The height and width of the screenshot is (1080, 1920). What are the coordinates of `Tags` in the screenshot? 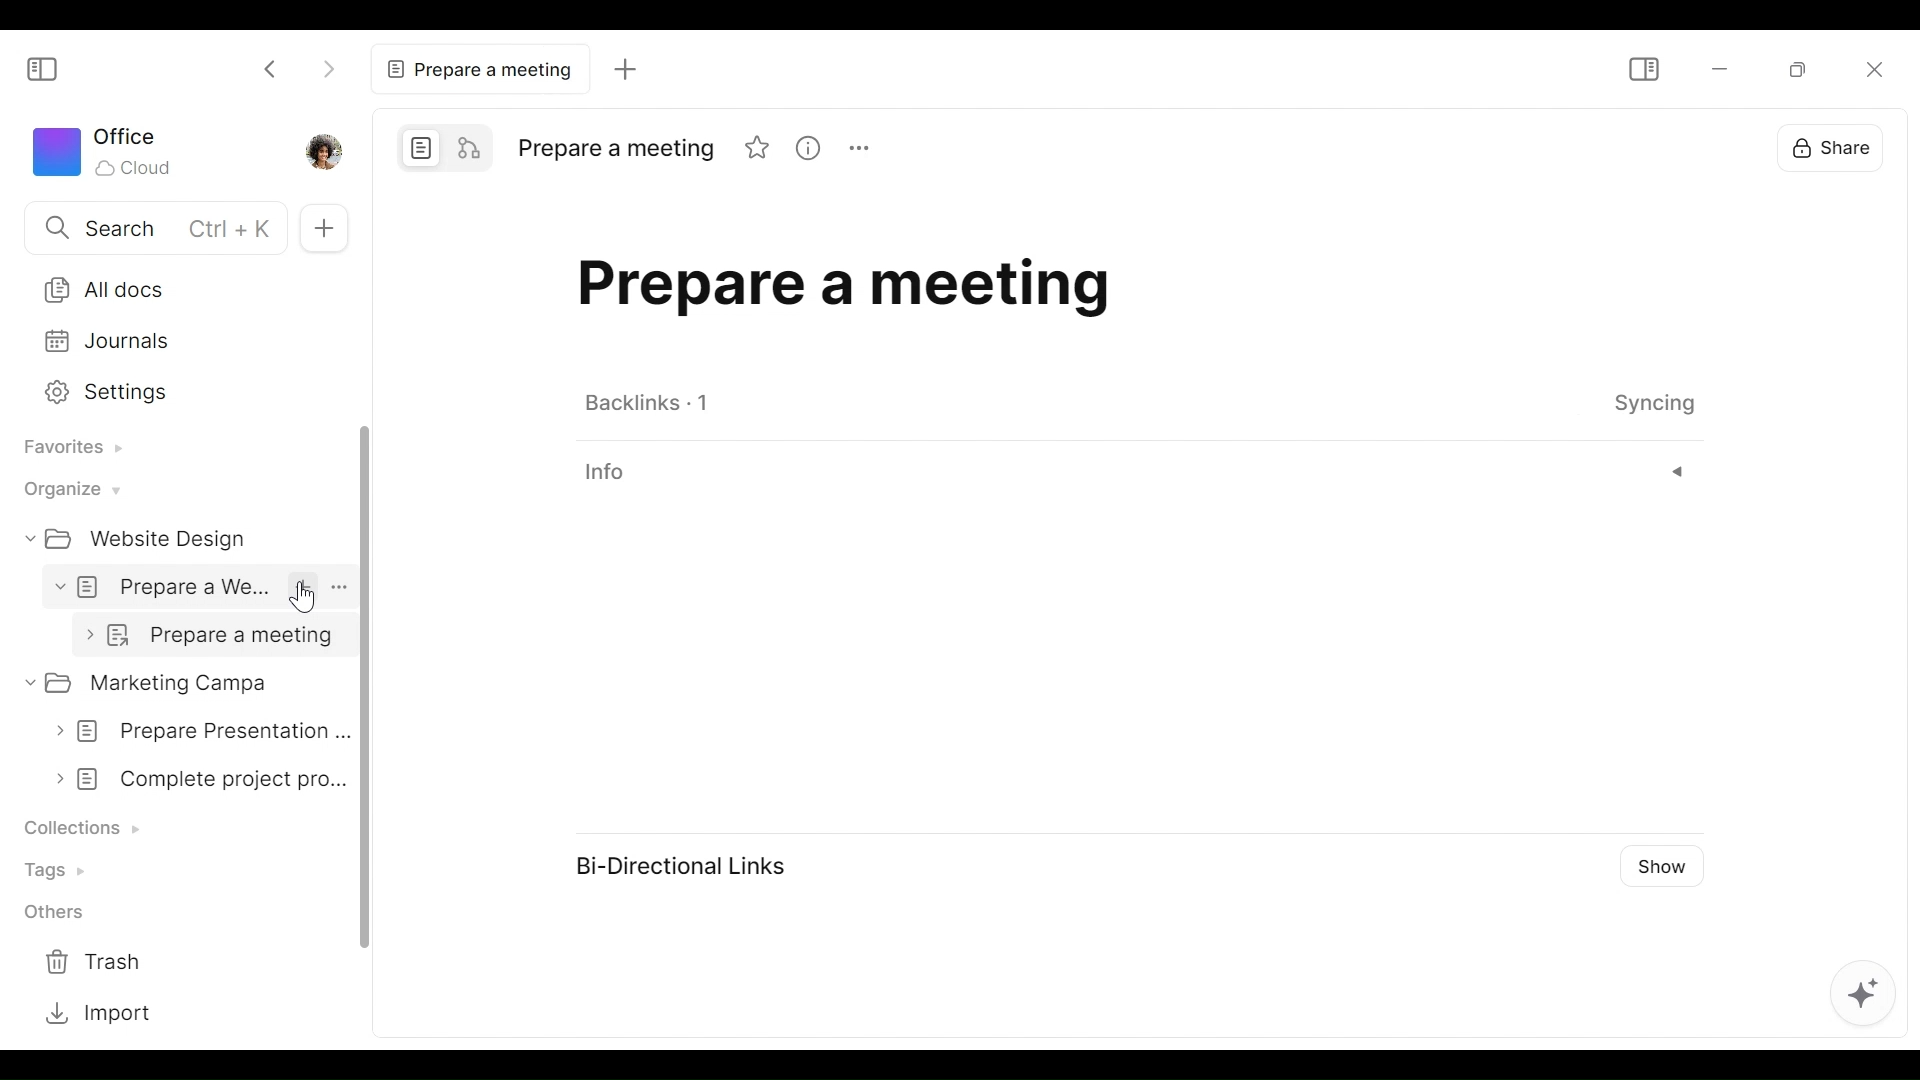 It's located at (63, 868).